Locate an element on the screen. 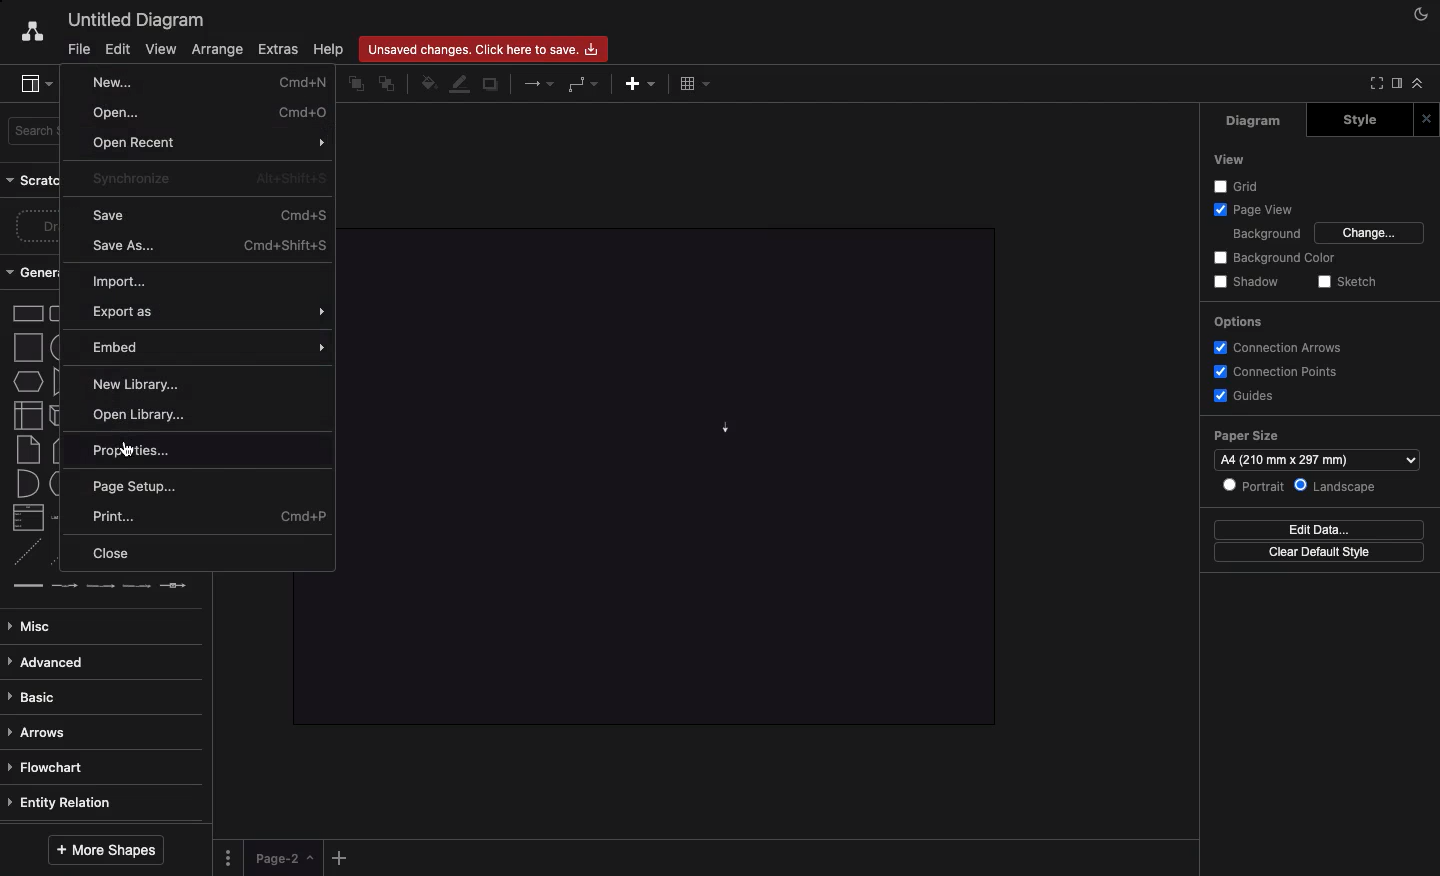 The image size is (1440, 876). Save is located at coordinates (210, 215).